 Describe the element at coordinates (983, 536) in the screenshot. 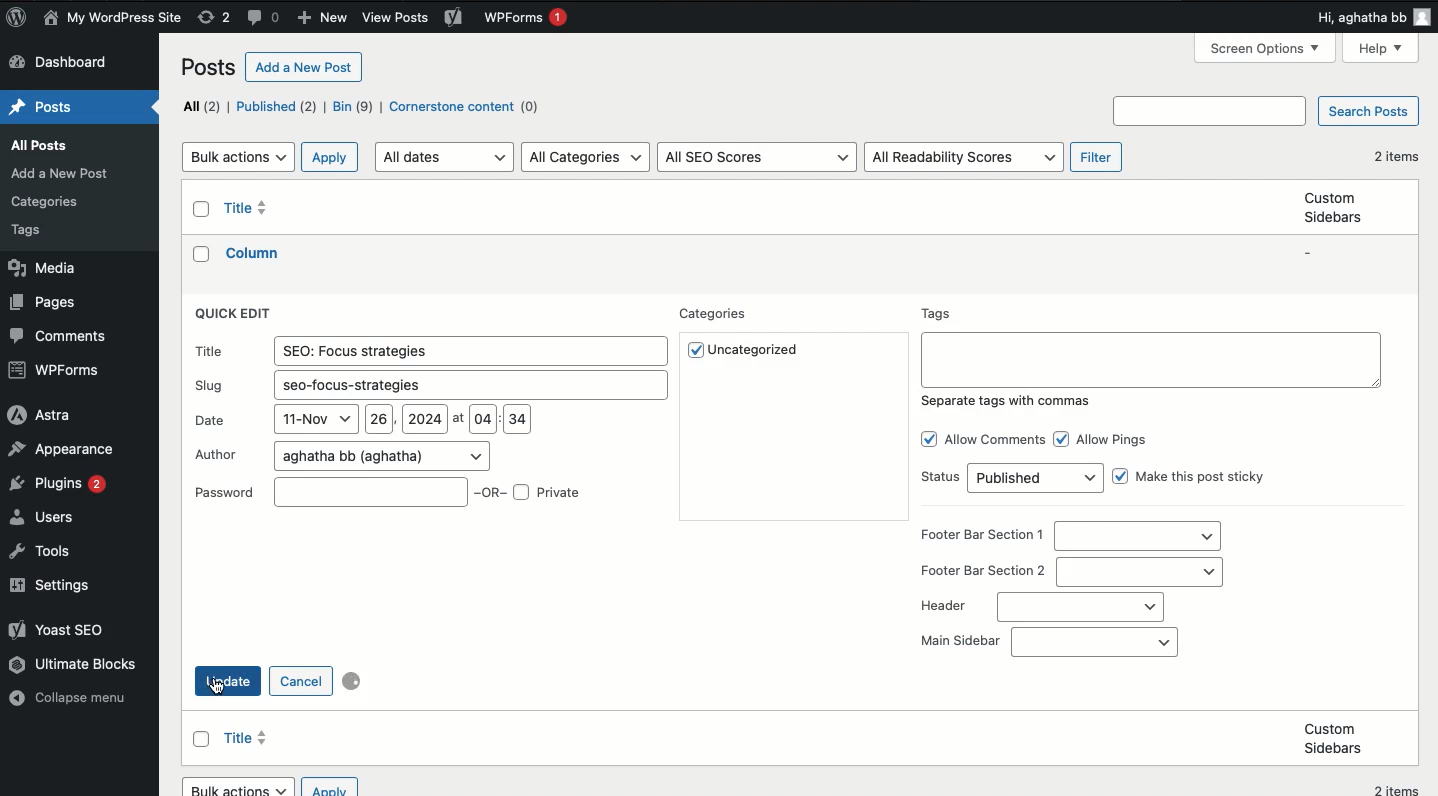

I see `Footer bar section 1` at that location.